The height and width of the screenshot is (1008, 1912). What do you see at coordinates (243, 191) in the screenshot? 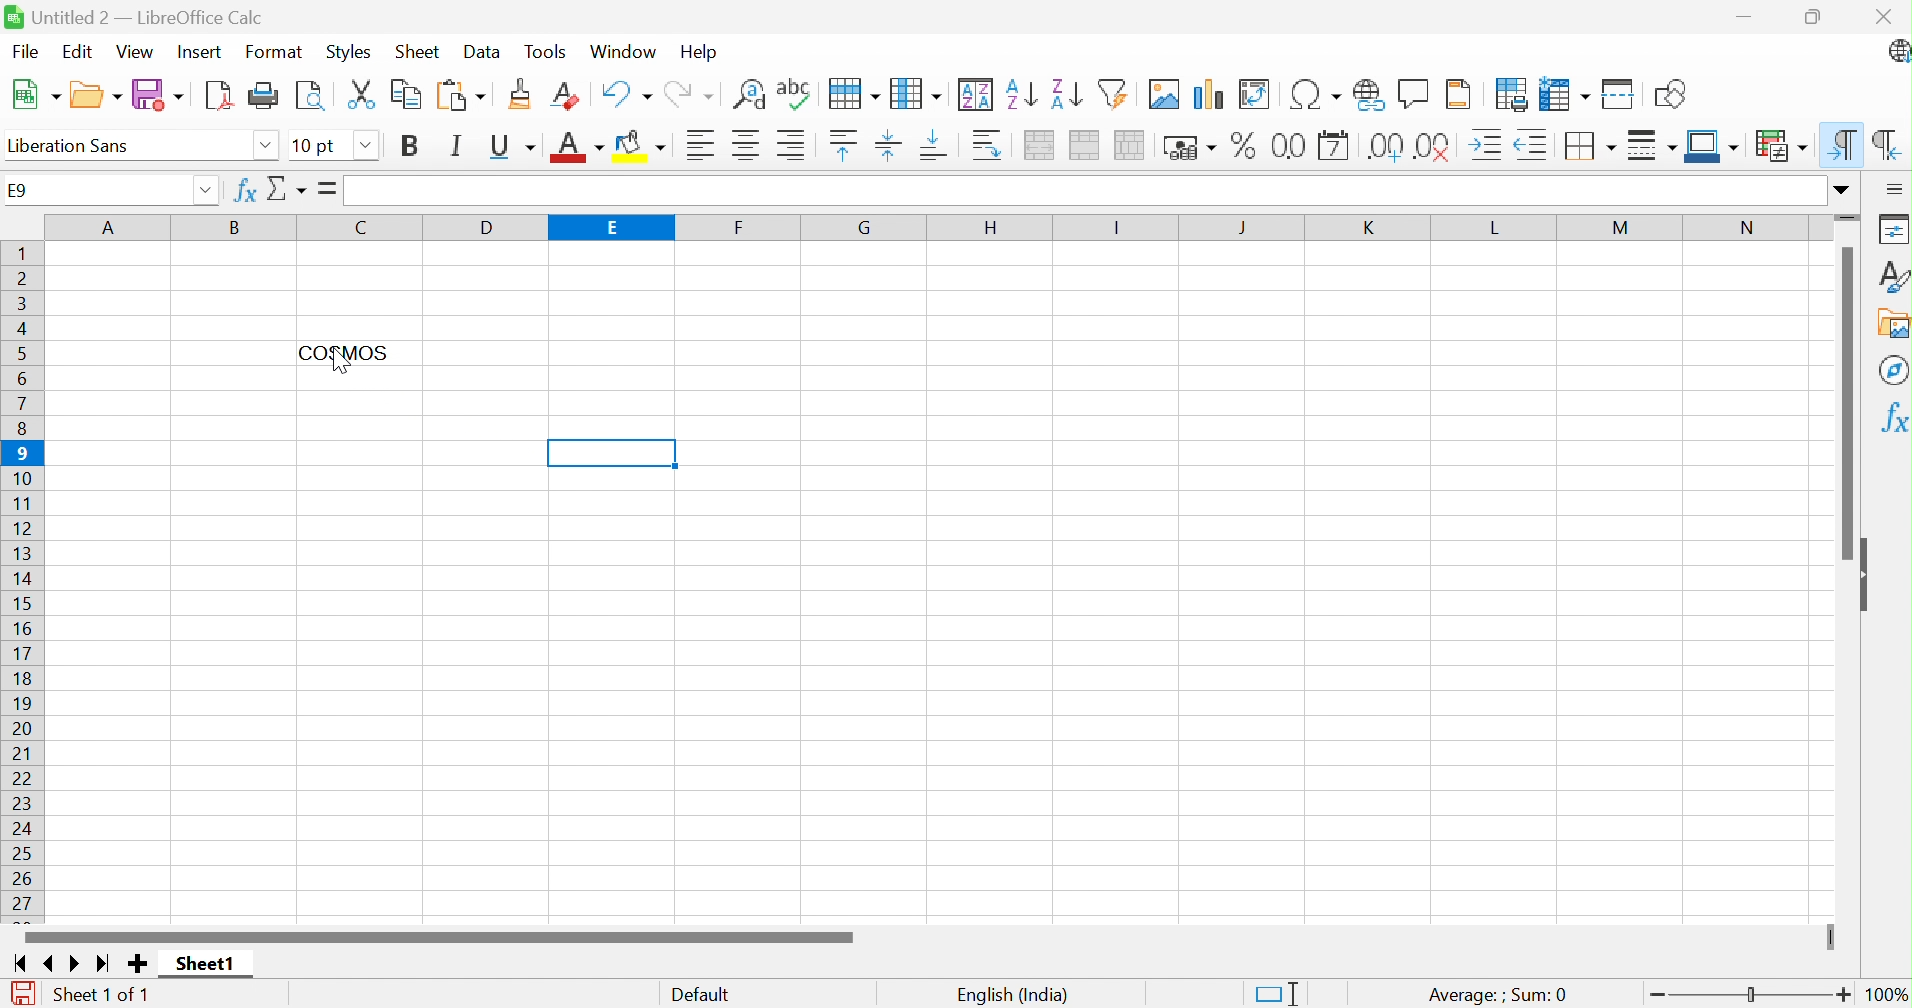
I see `Function wizard` at bounding box center [243, 191].